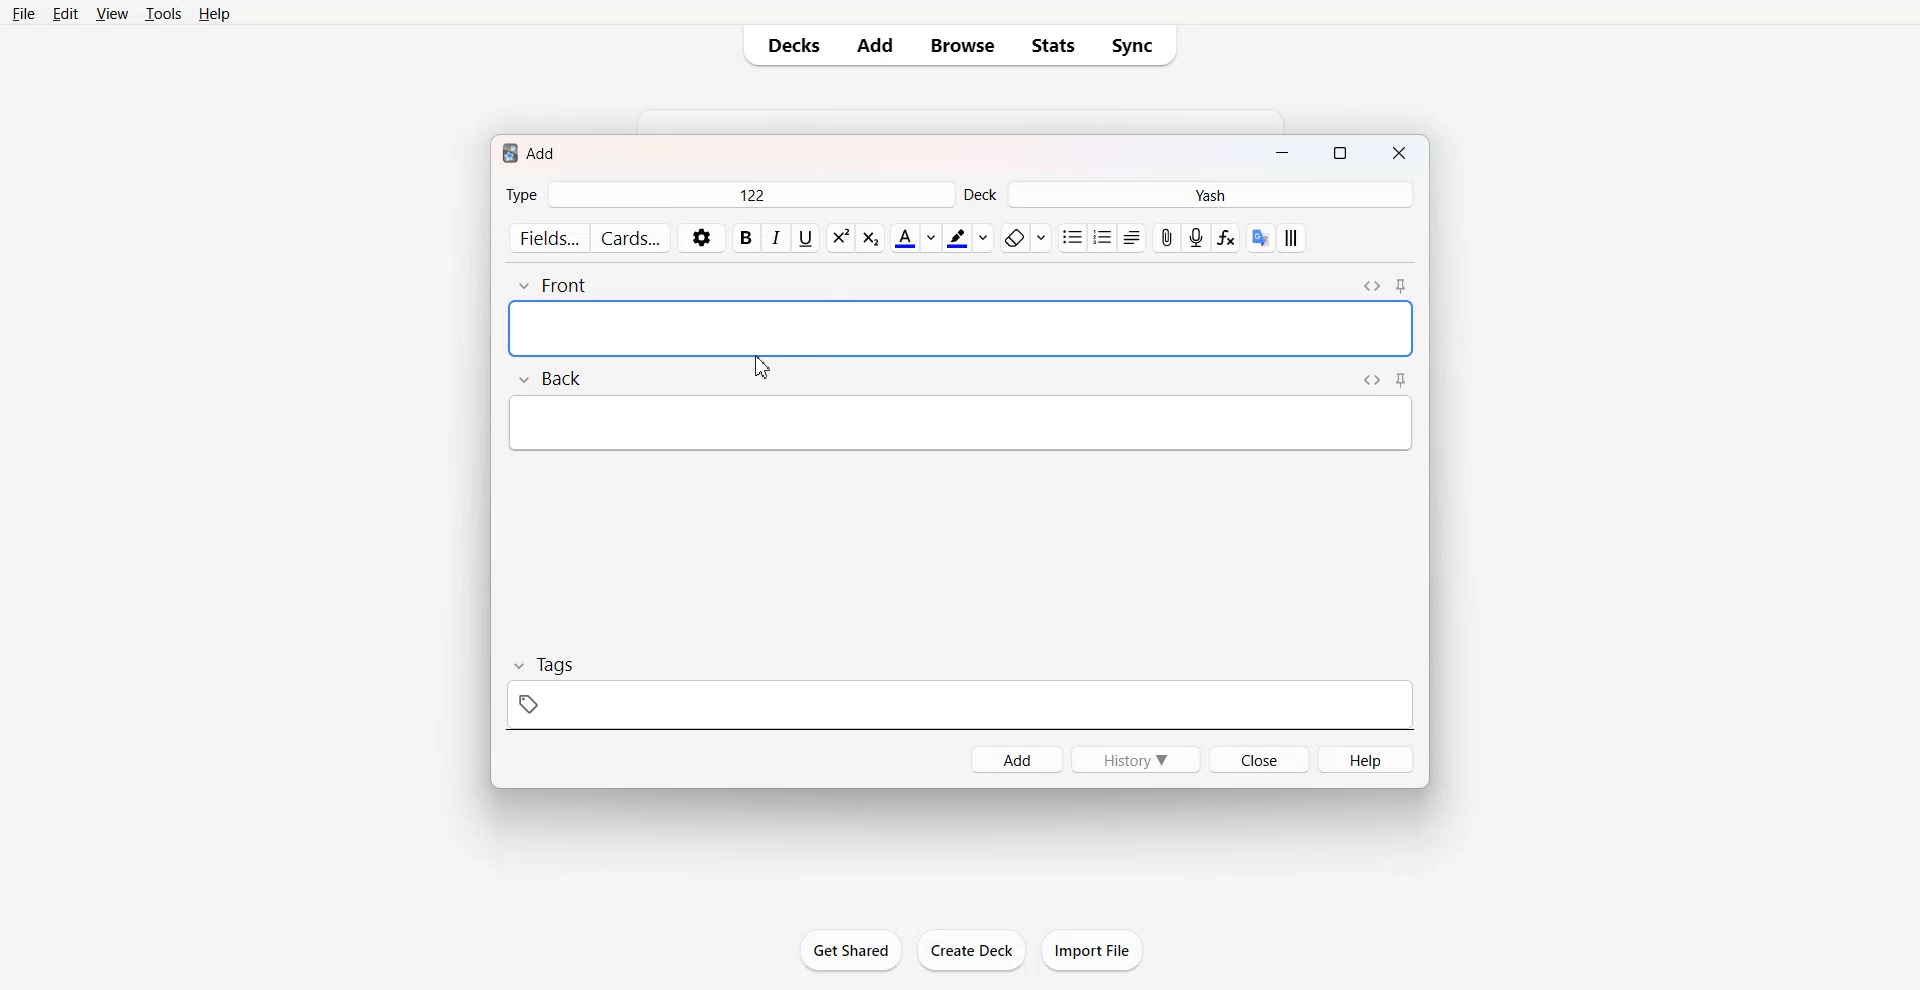 Image resolution: width=1920 pixels, height=990 pixels. What do you see at coordinates (762, 368) in the screenshot?
I see `cursor` at bounding box center [762, 368].